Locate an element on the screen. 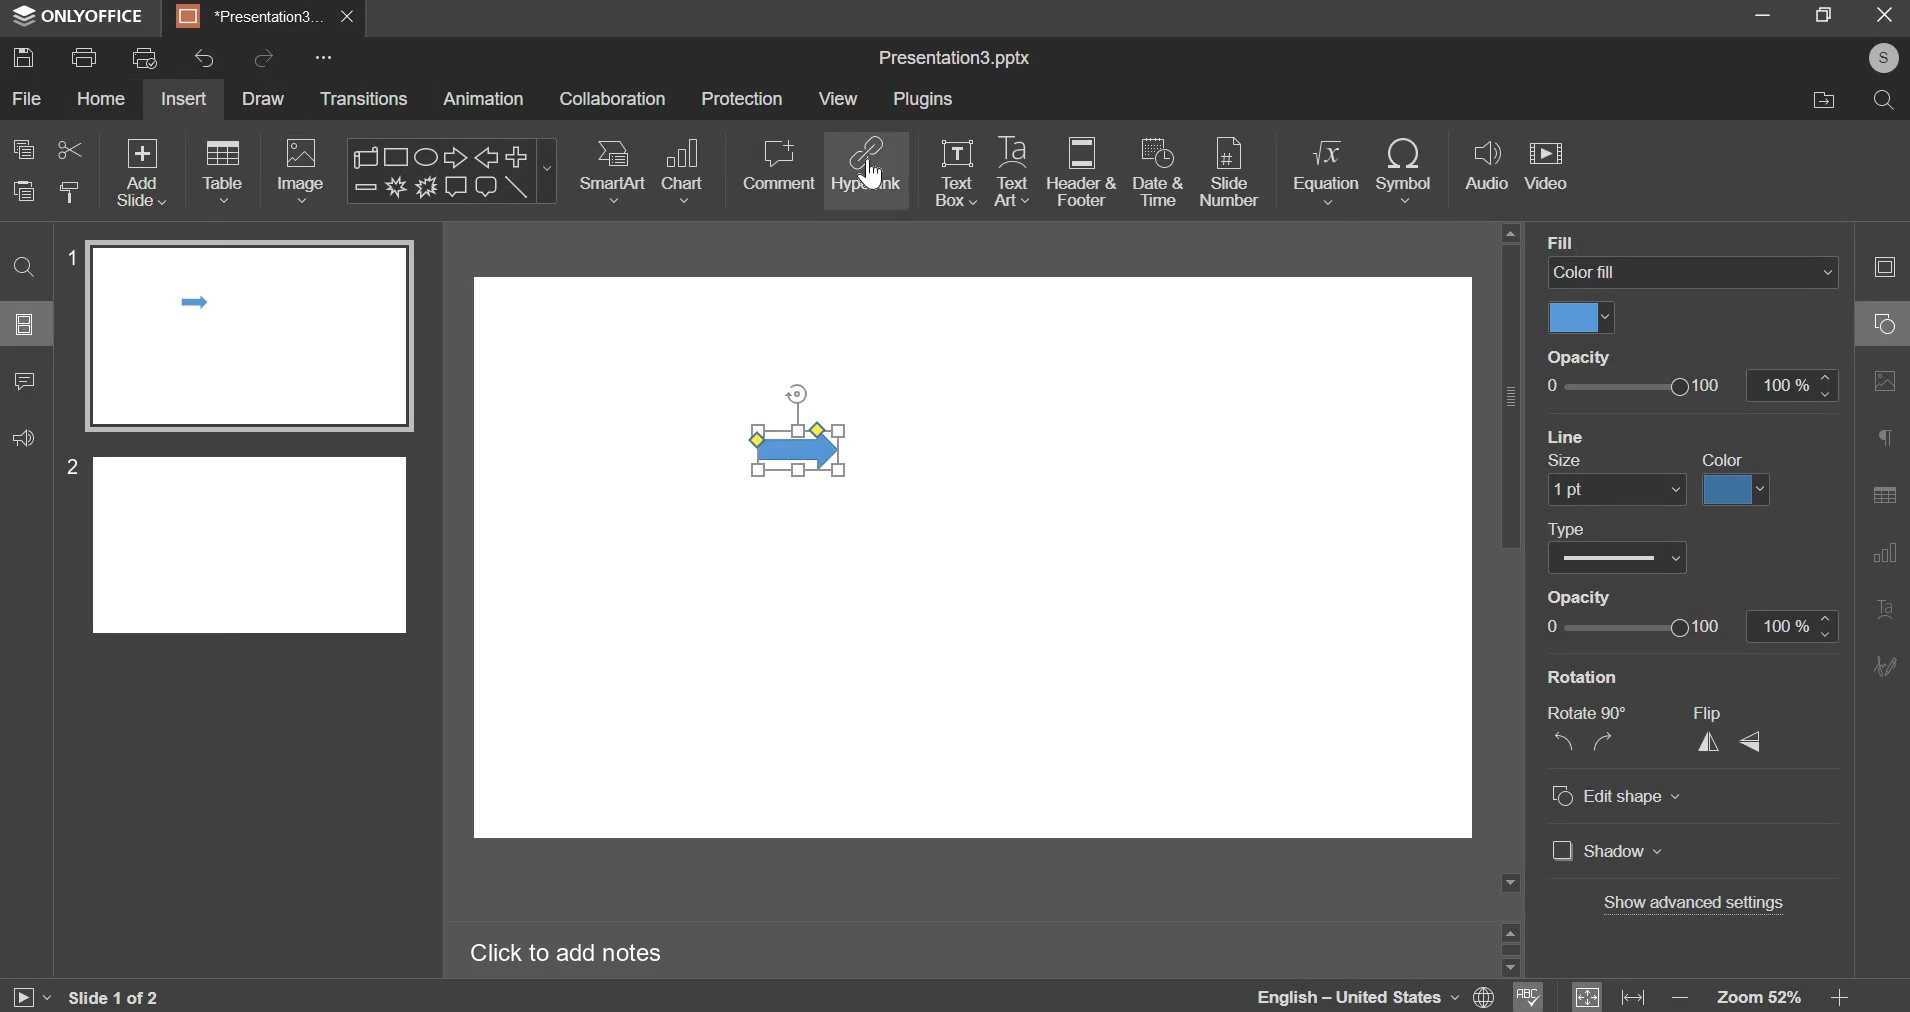  rounded rectangular callout is located at coordinates (485, 190).